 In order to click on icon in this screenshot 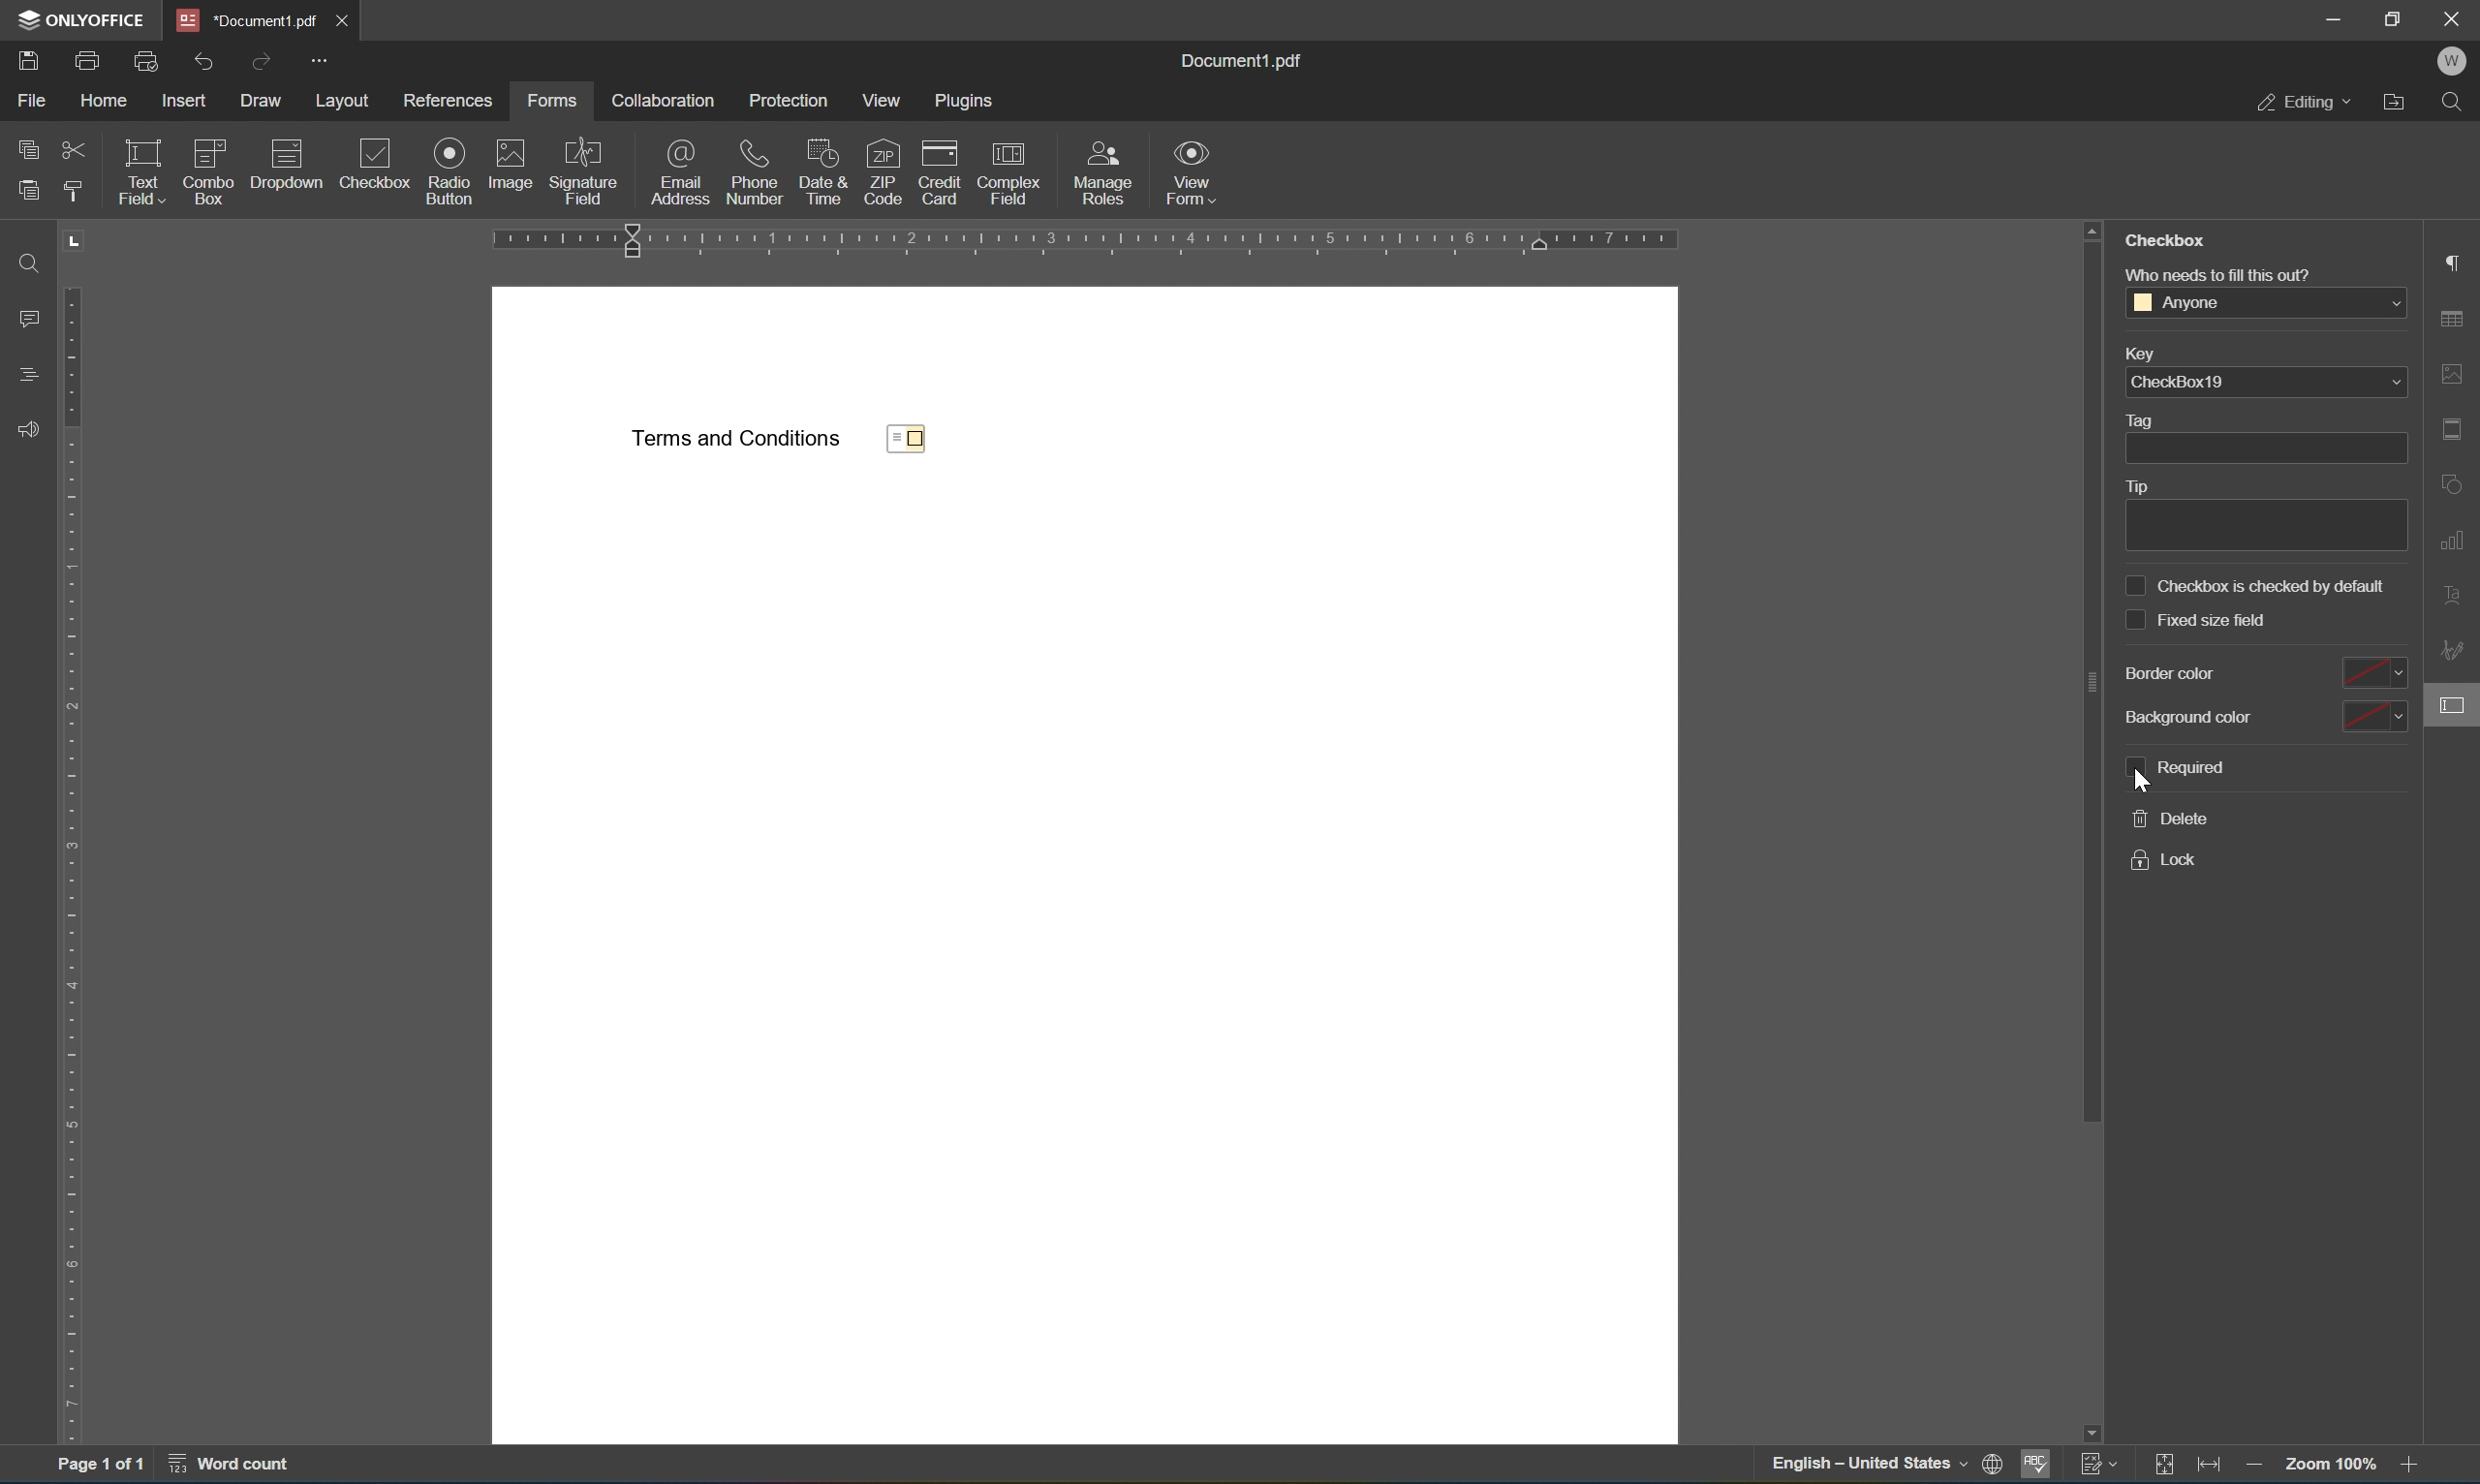, I will do `click(1998, 1459)`.